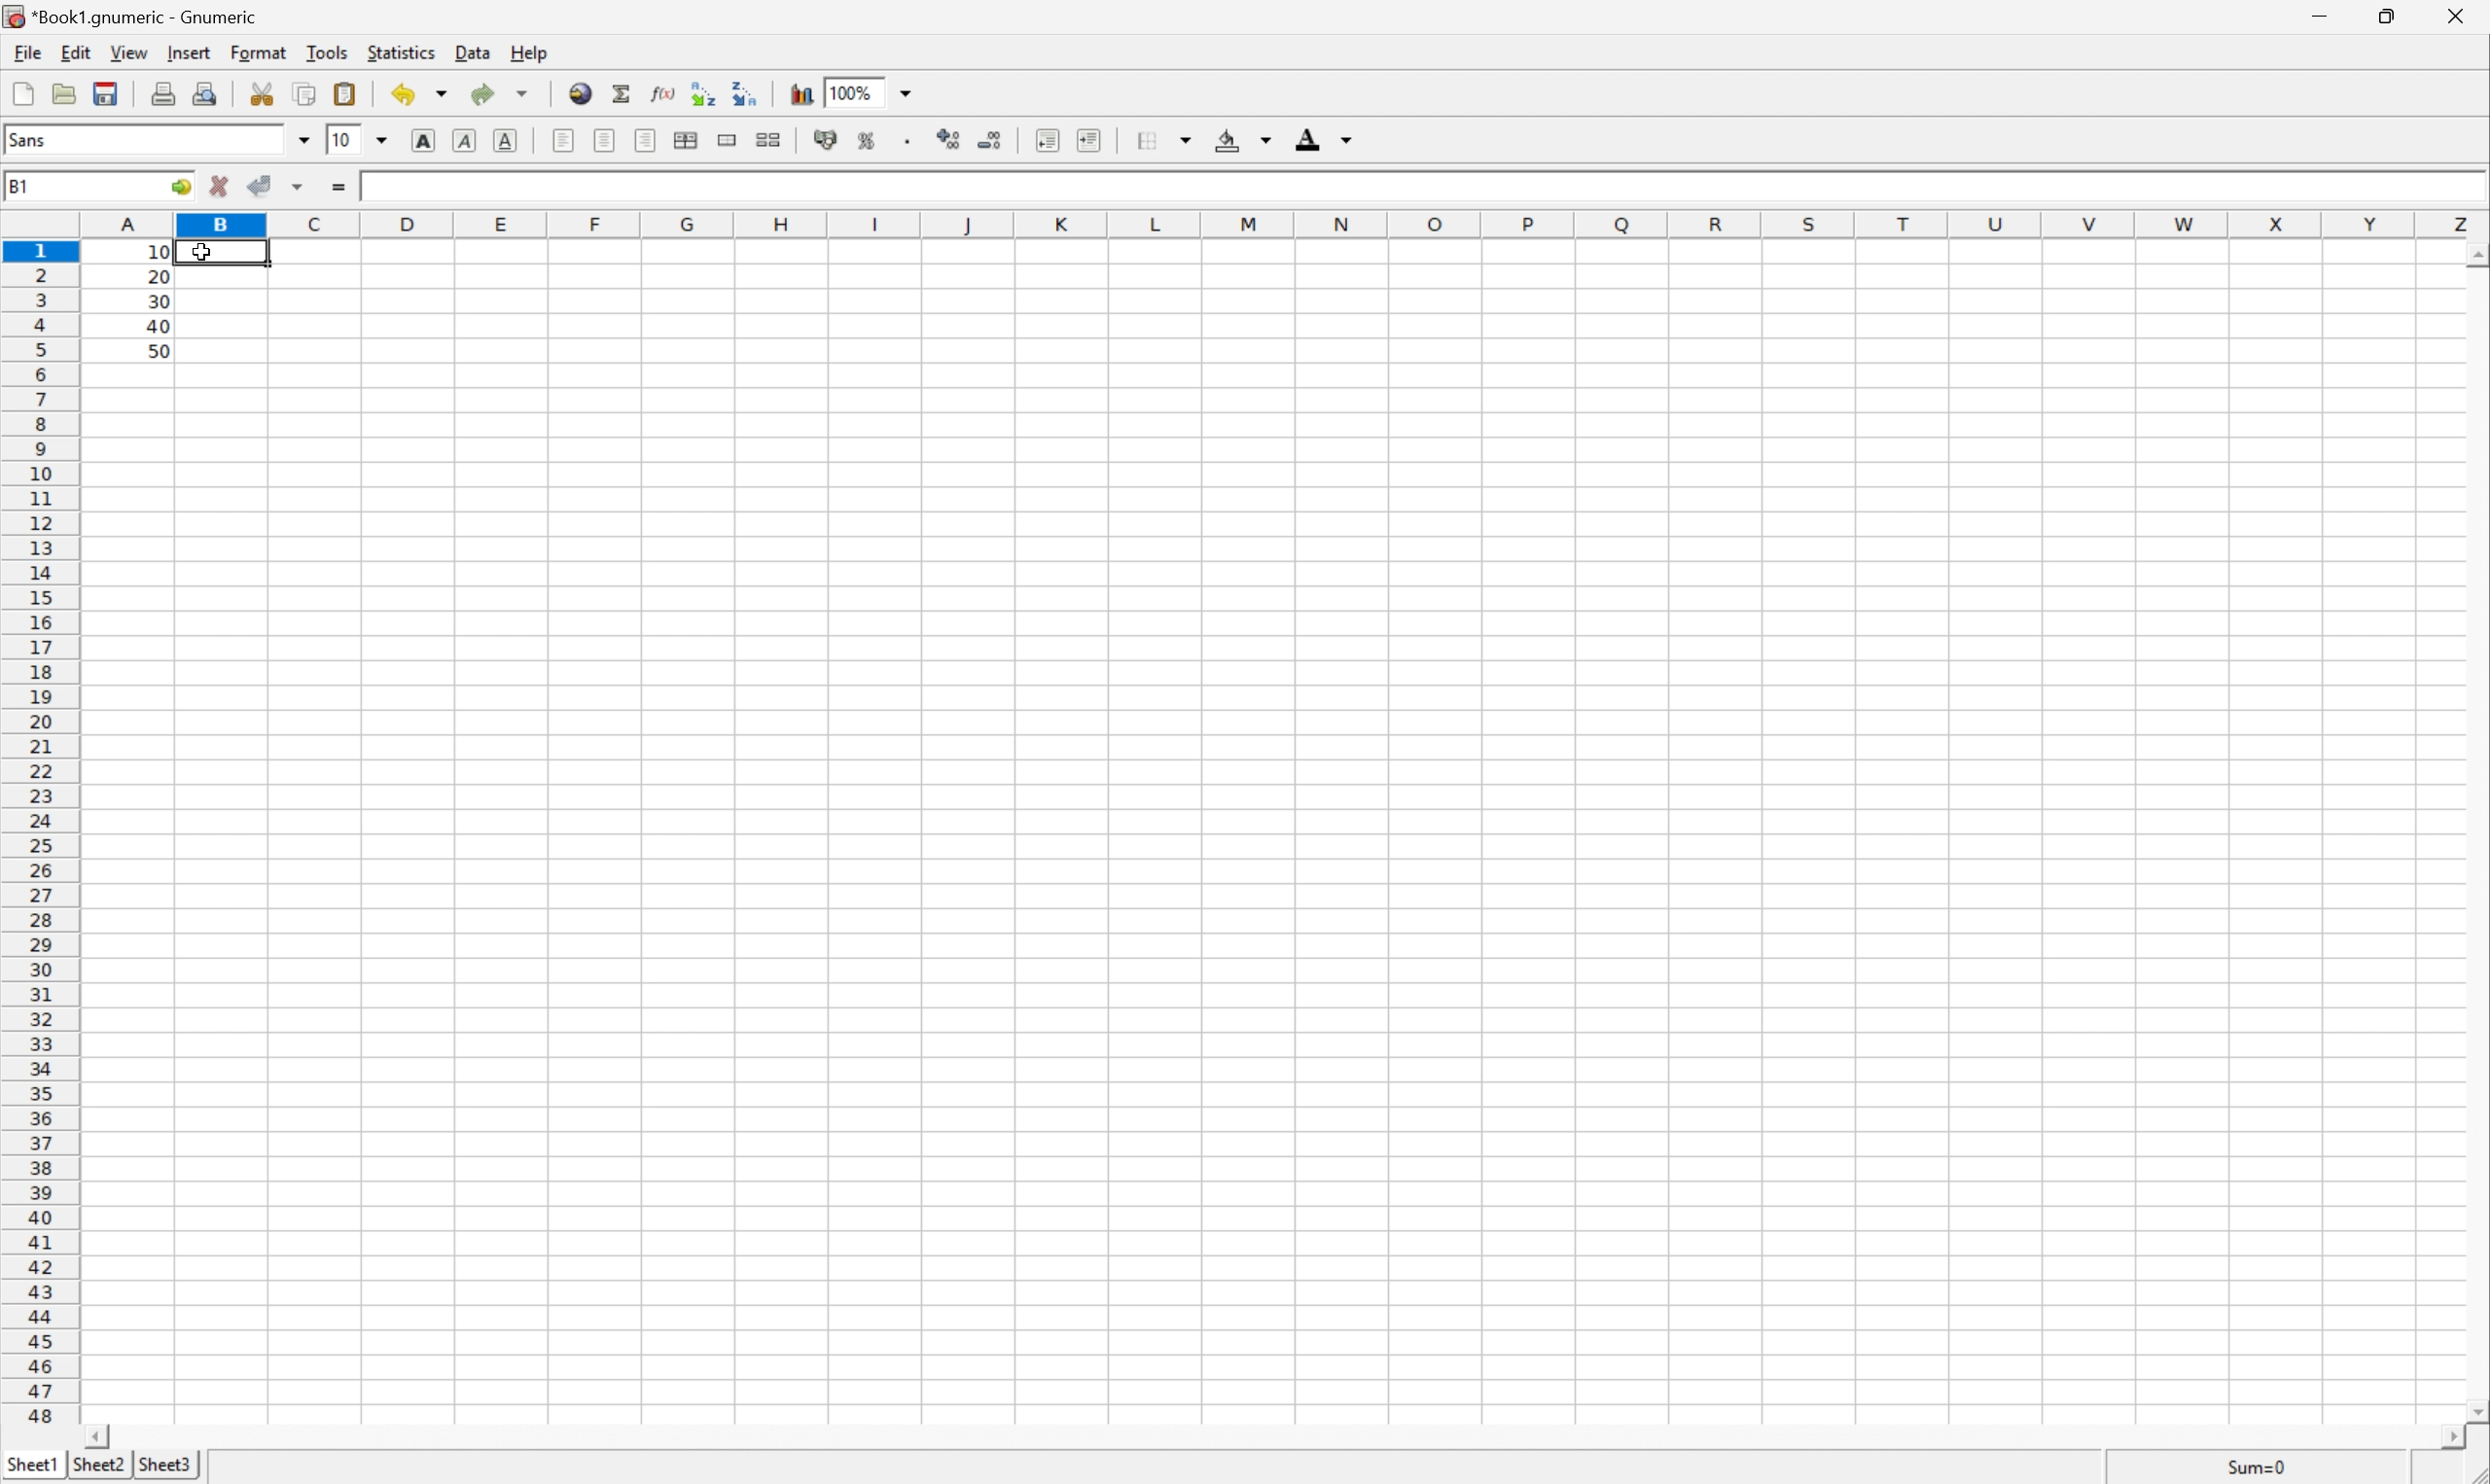 Image resolution: width=2490 pixels, height=1484 pixels. I want to click on Sans, so click(34, 139).